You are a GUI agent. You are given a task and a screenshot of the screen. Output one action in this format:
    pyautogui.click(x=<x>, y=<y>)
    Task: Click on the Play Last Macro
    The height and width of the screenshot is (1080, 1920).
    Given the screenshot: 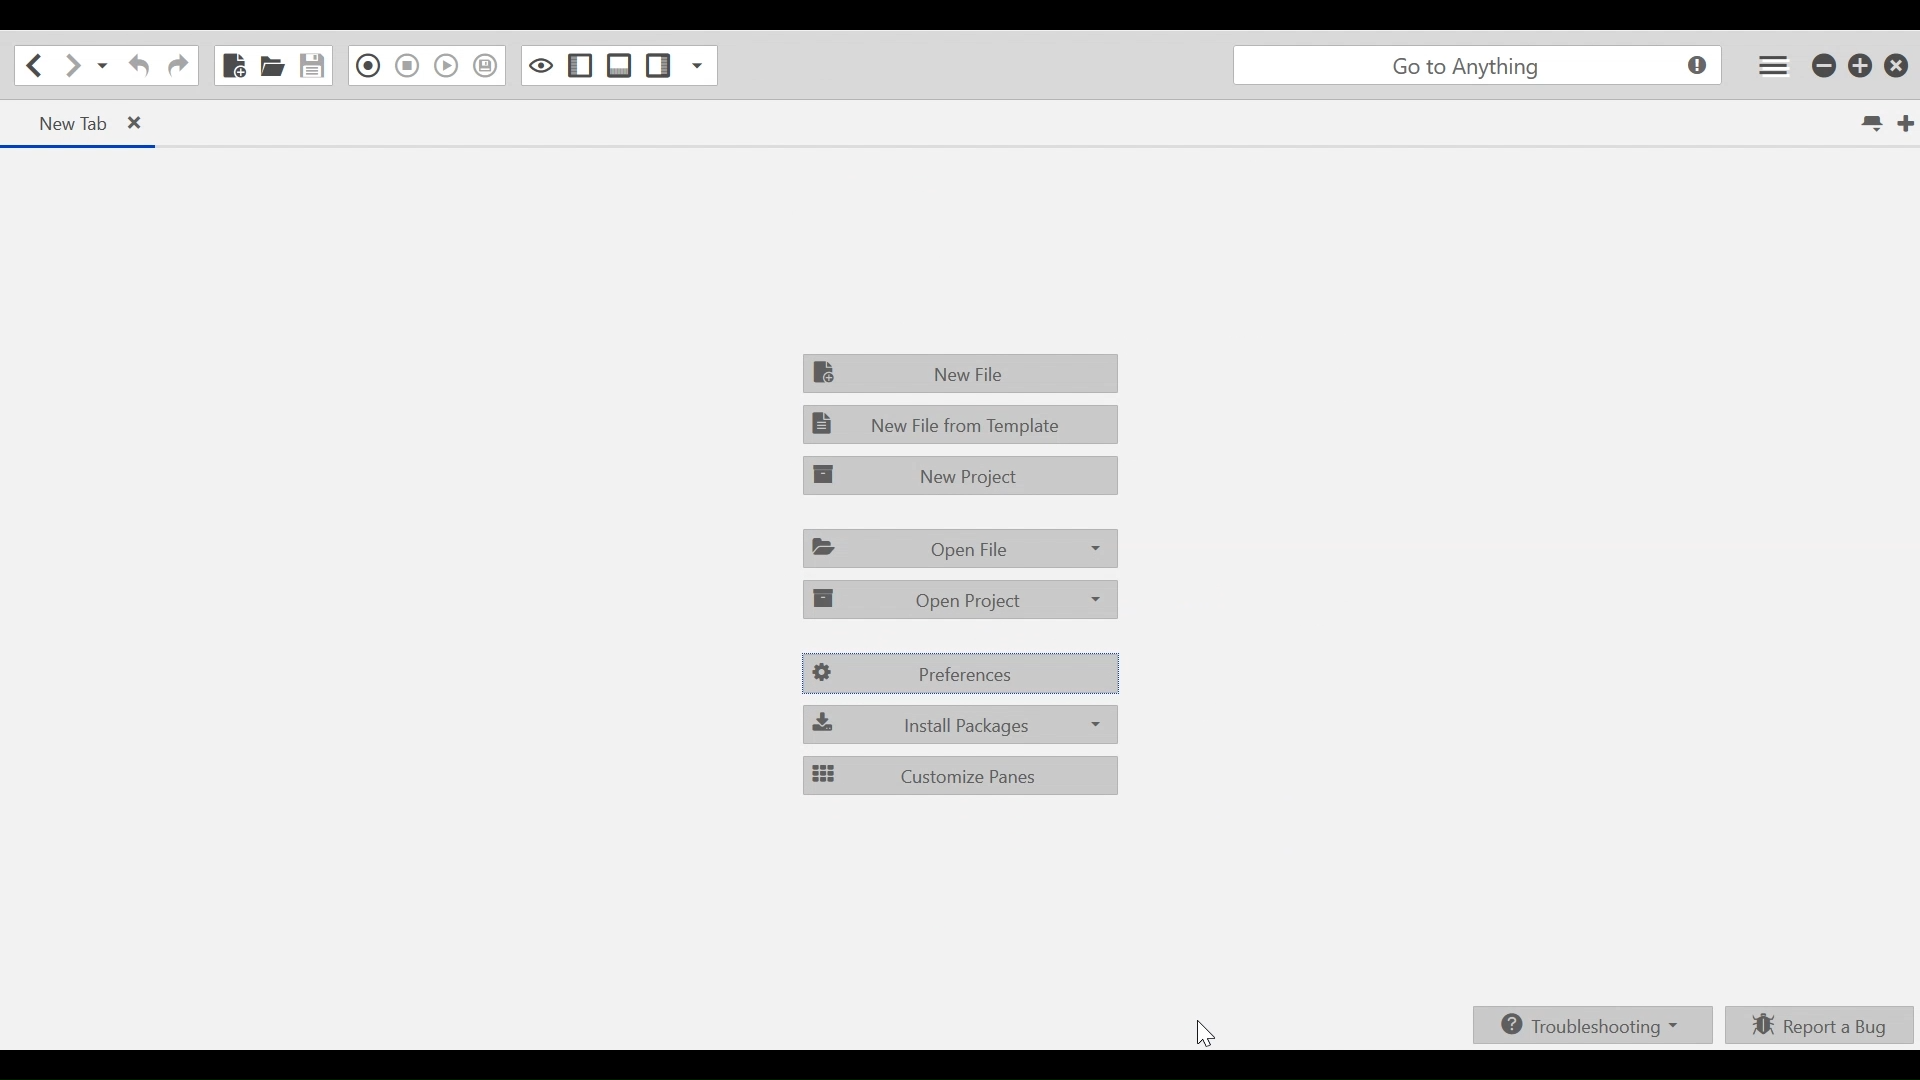 What is the action you would take?
    pyautogui.click(x=446, y=66)
    